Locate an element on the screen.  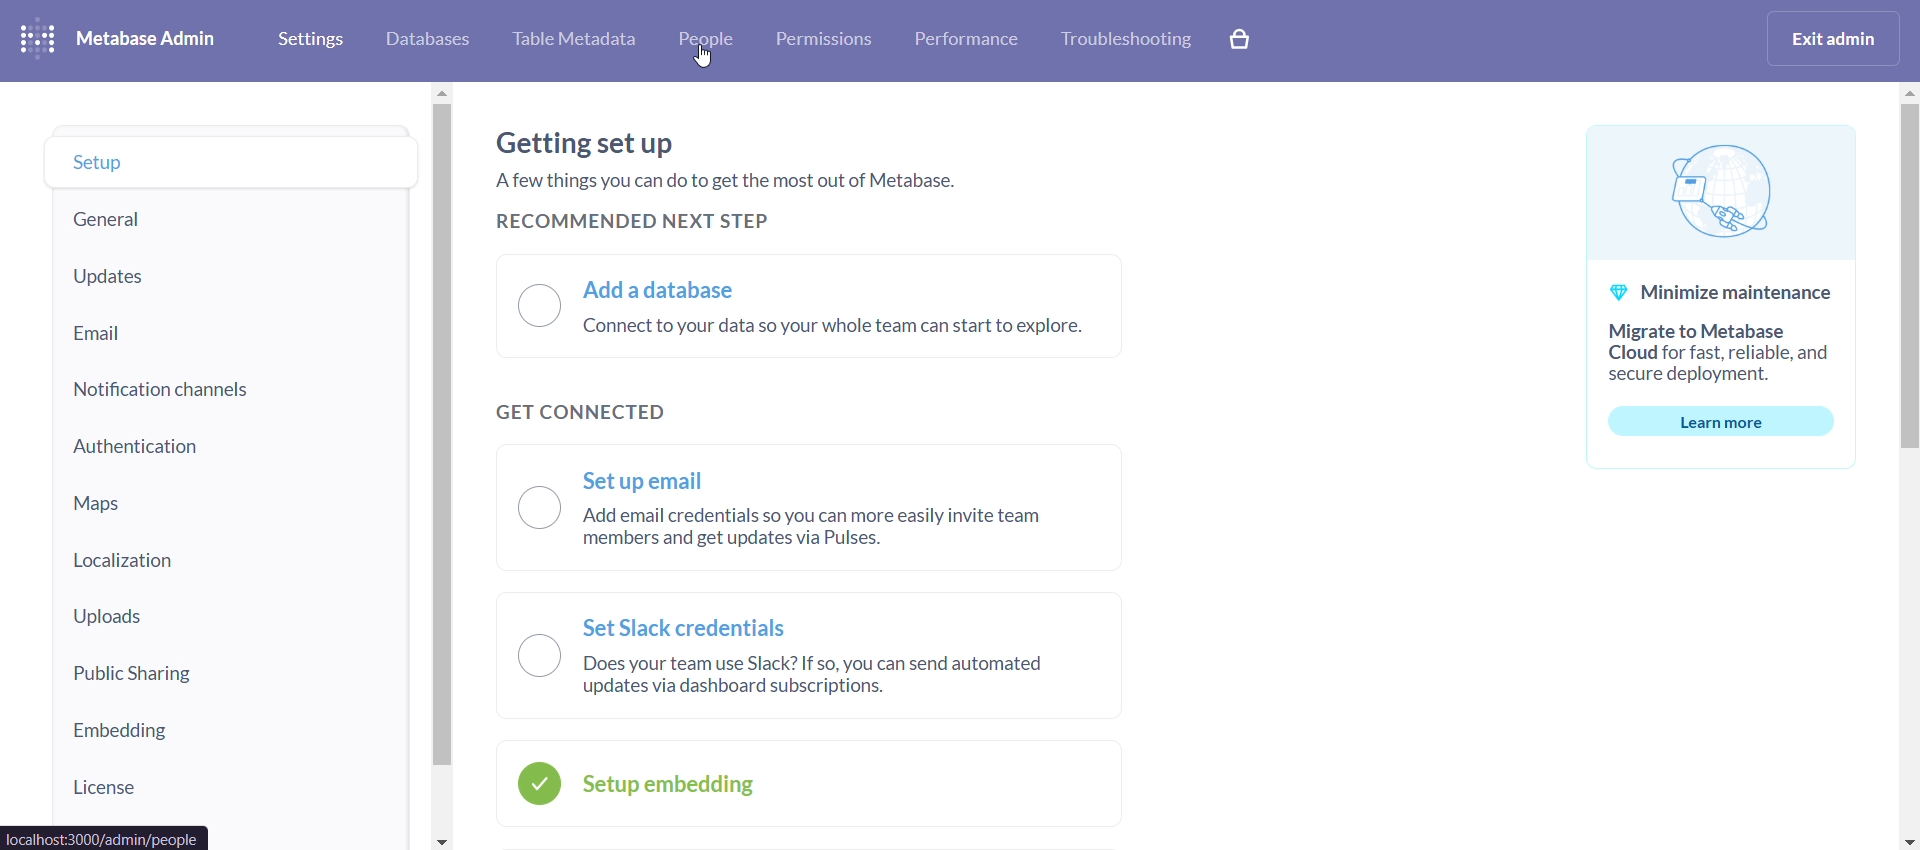
get connected is located at coordinates (572, 412).